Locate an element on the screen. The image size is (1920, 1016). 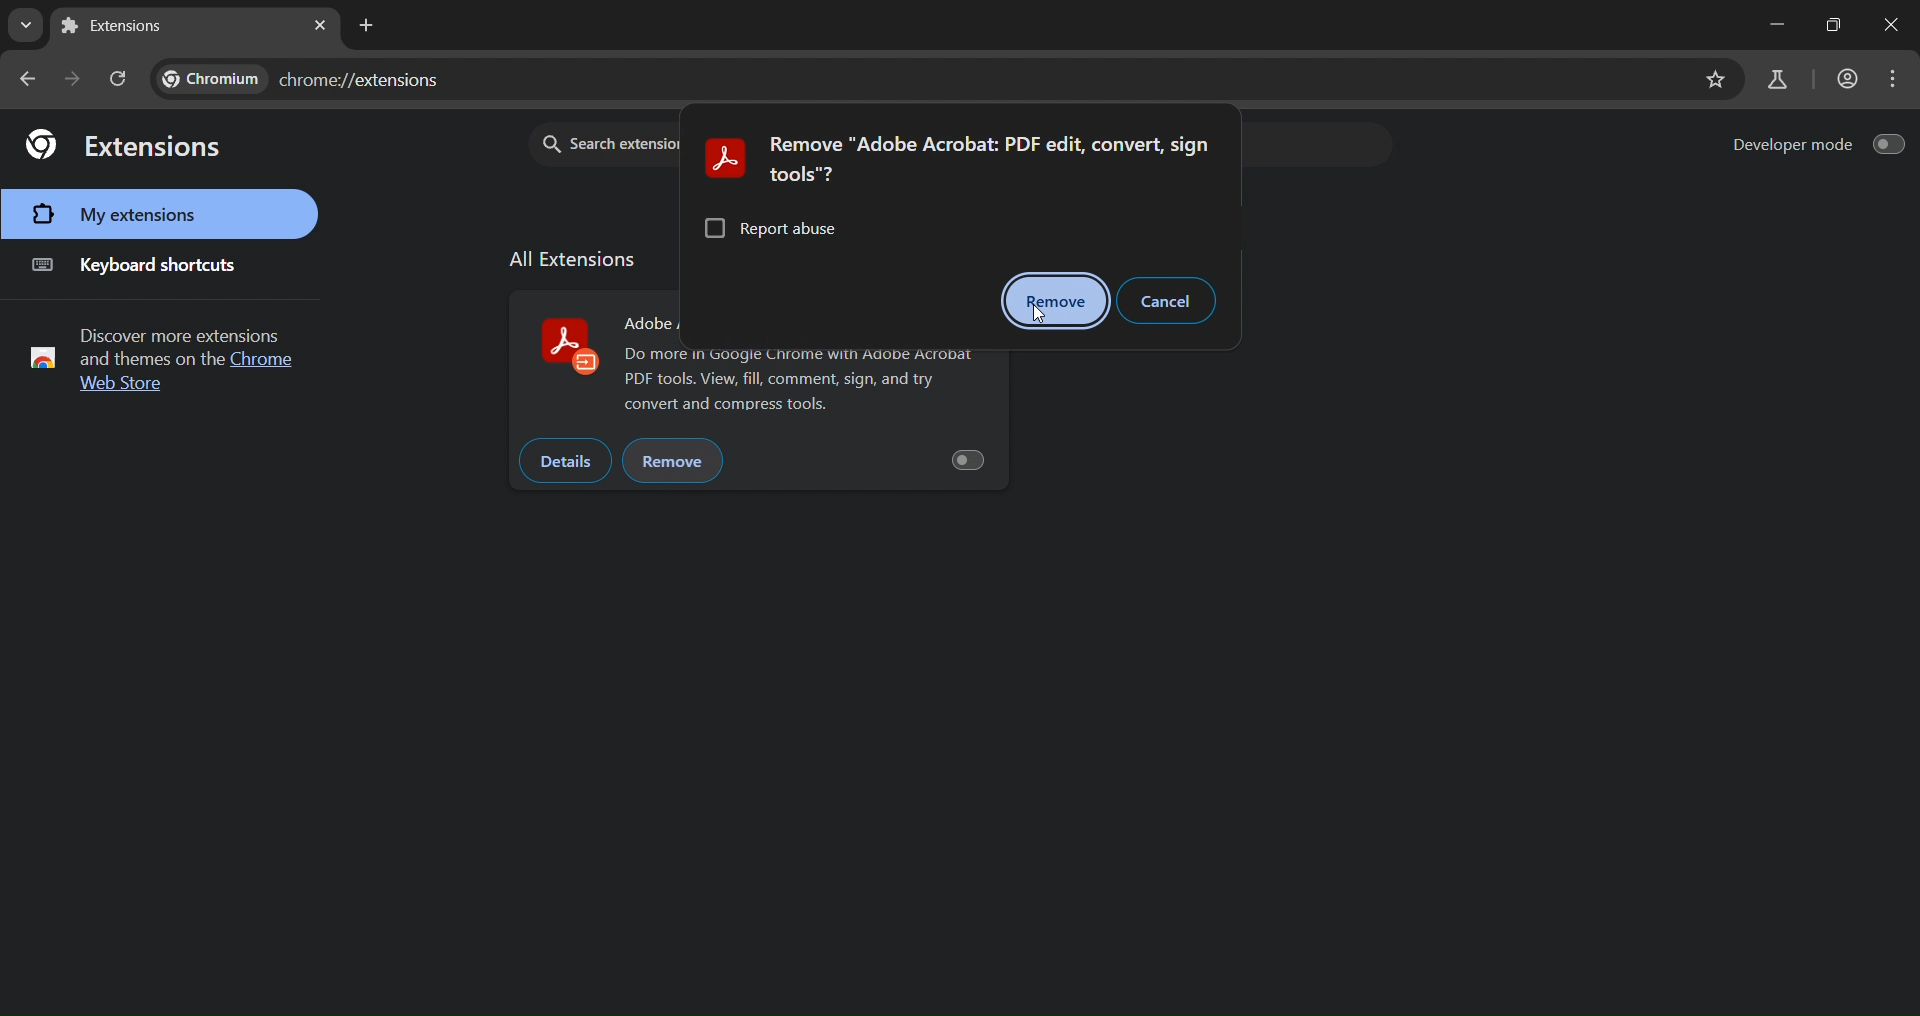
adobe acrobat logo is located at coordinates (563, 348).